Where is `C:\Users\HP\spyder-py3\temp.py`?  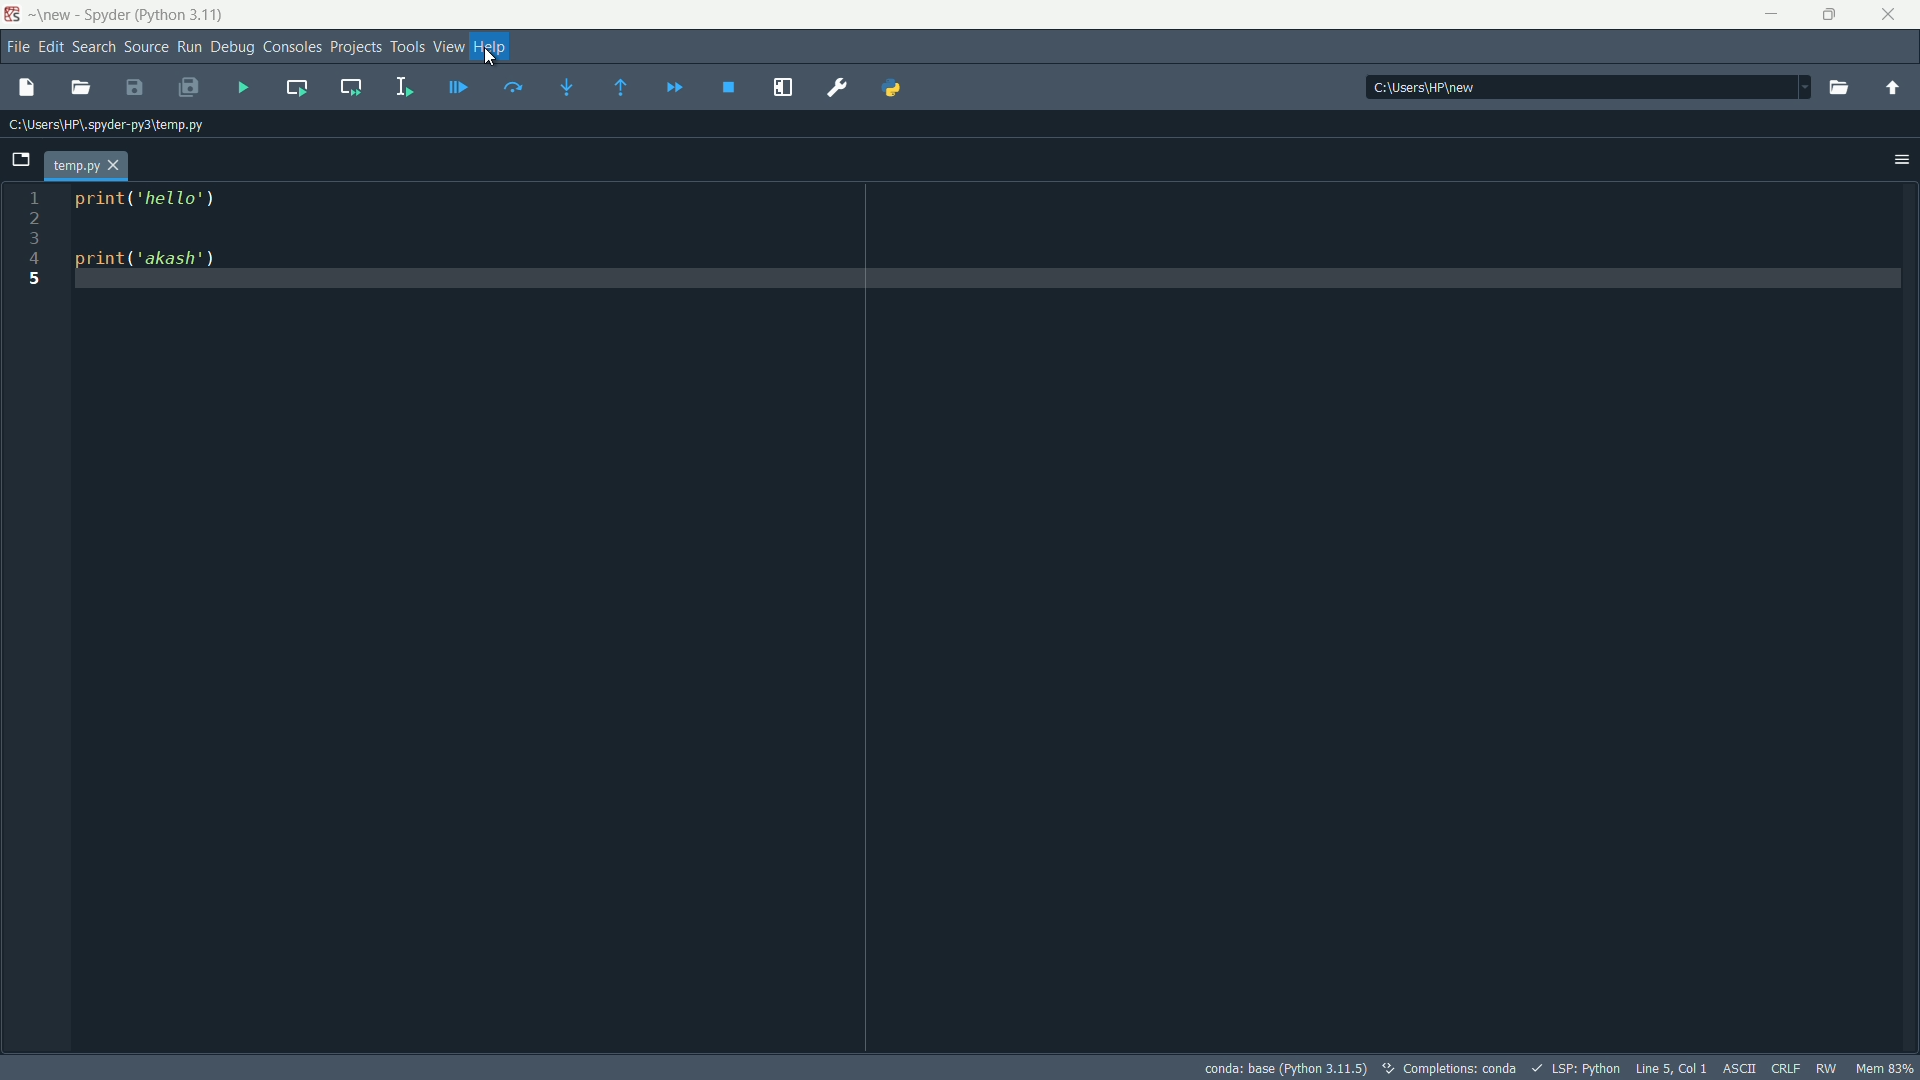
C:\Users\HP\spyder-py3\temp.py is located at coordinates (114, 126).